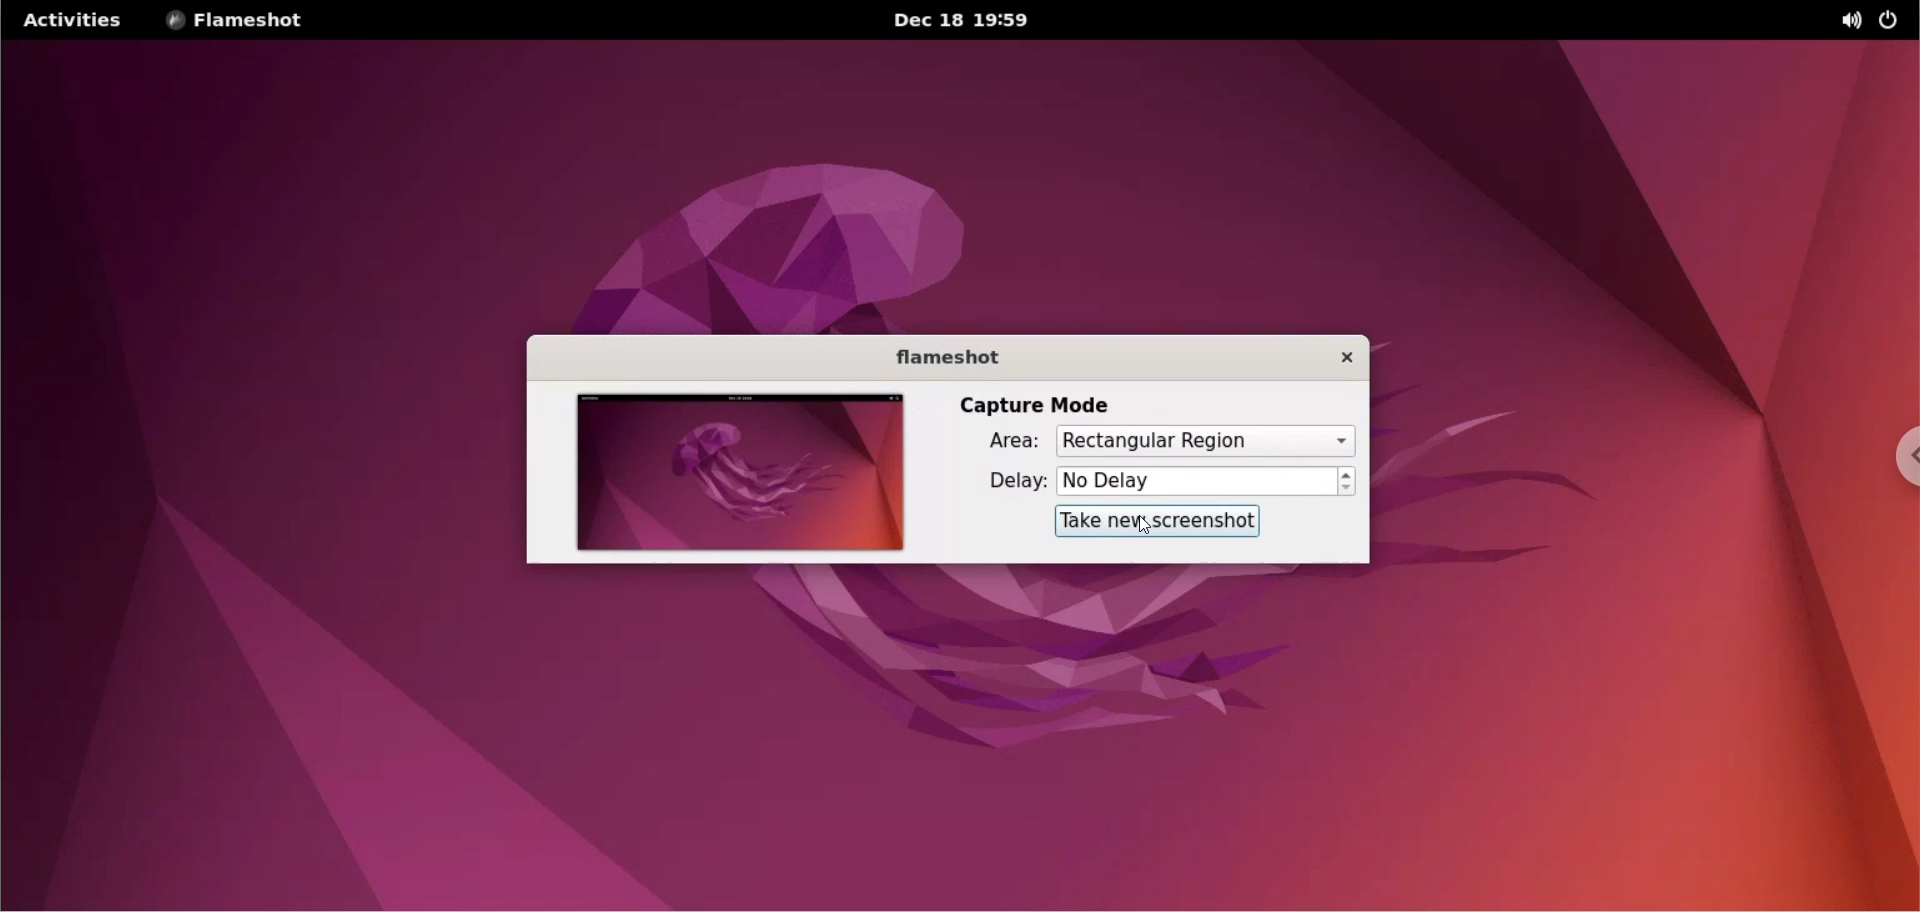 This screenshot has width=1920, height=912. I want to click on increment and decrement delay, so click(1352, 480).